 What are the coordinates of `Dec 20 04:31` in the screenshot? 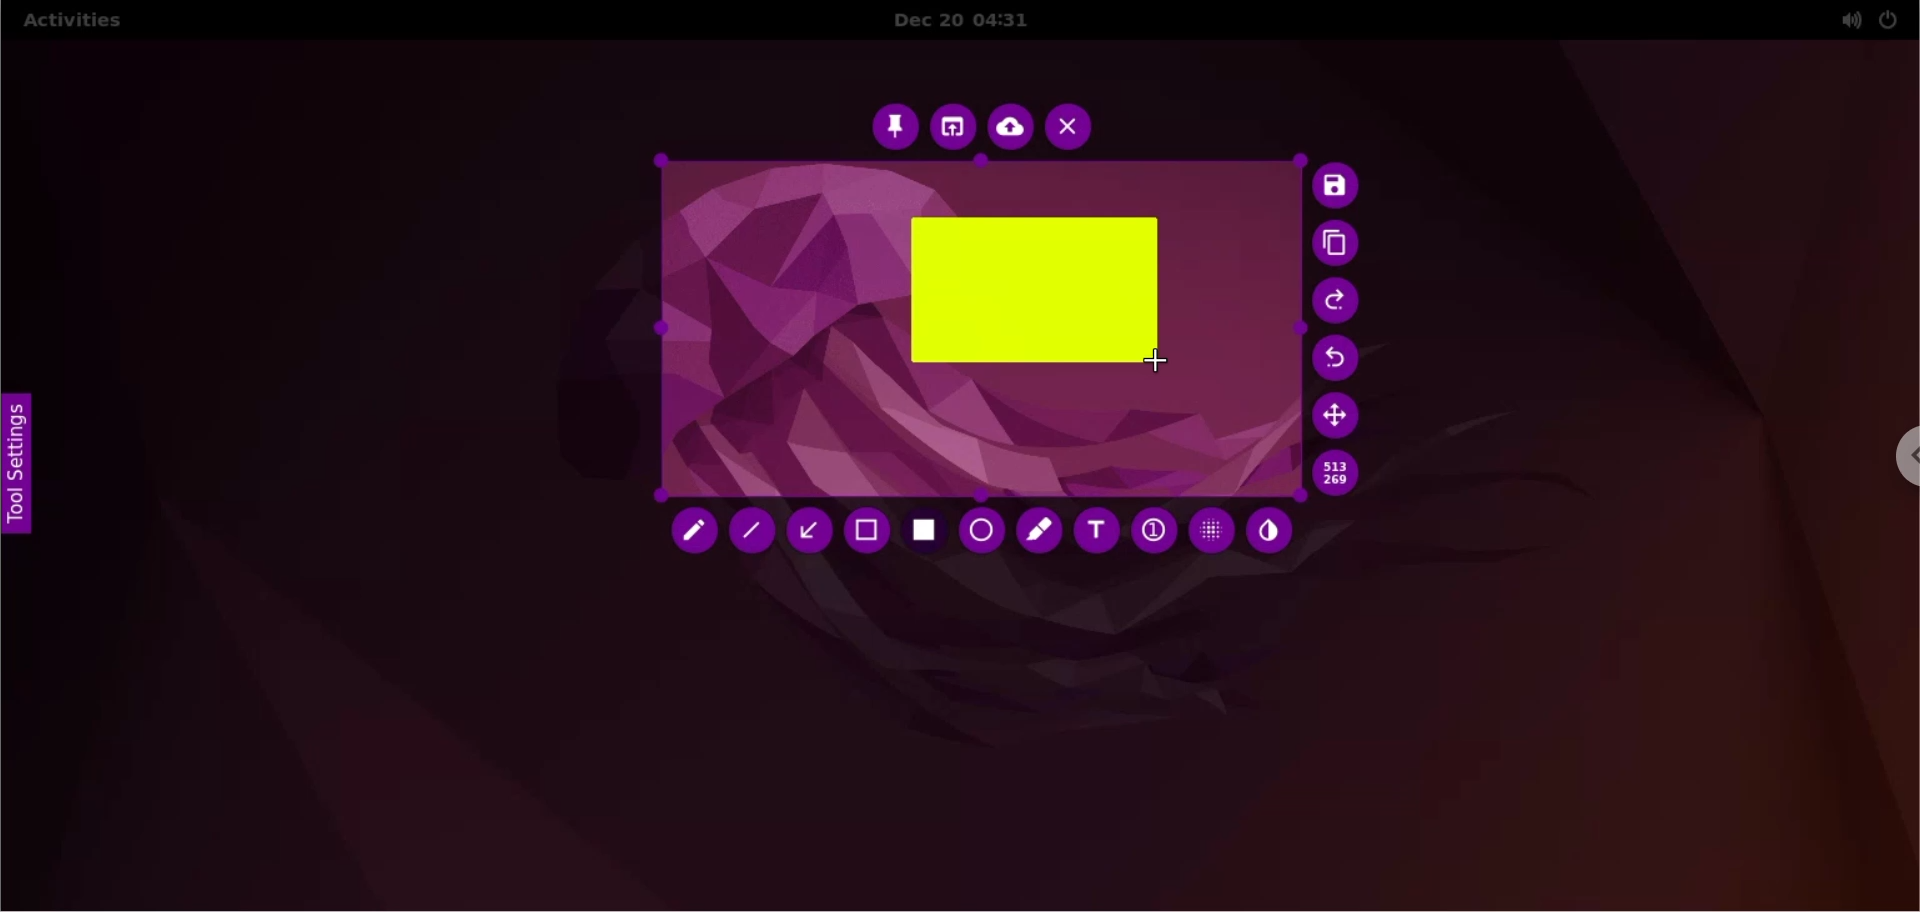 It's located at (969, 21).